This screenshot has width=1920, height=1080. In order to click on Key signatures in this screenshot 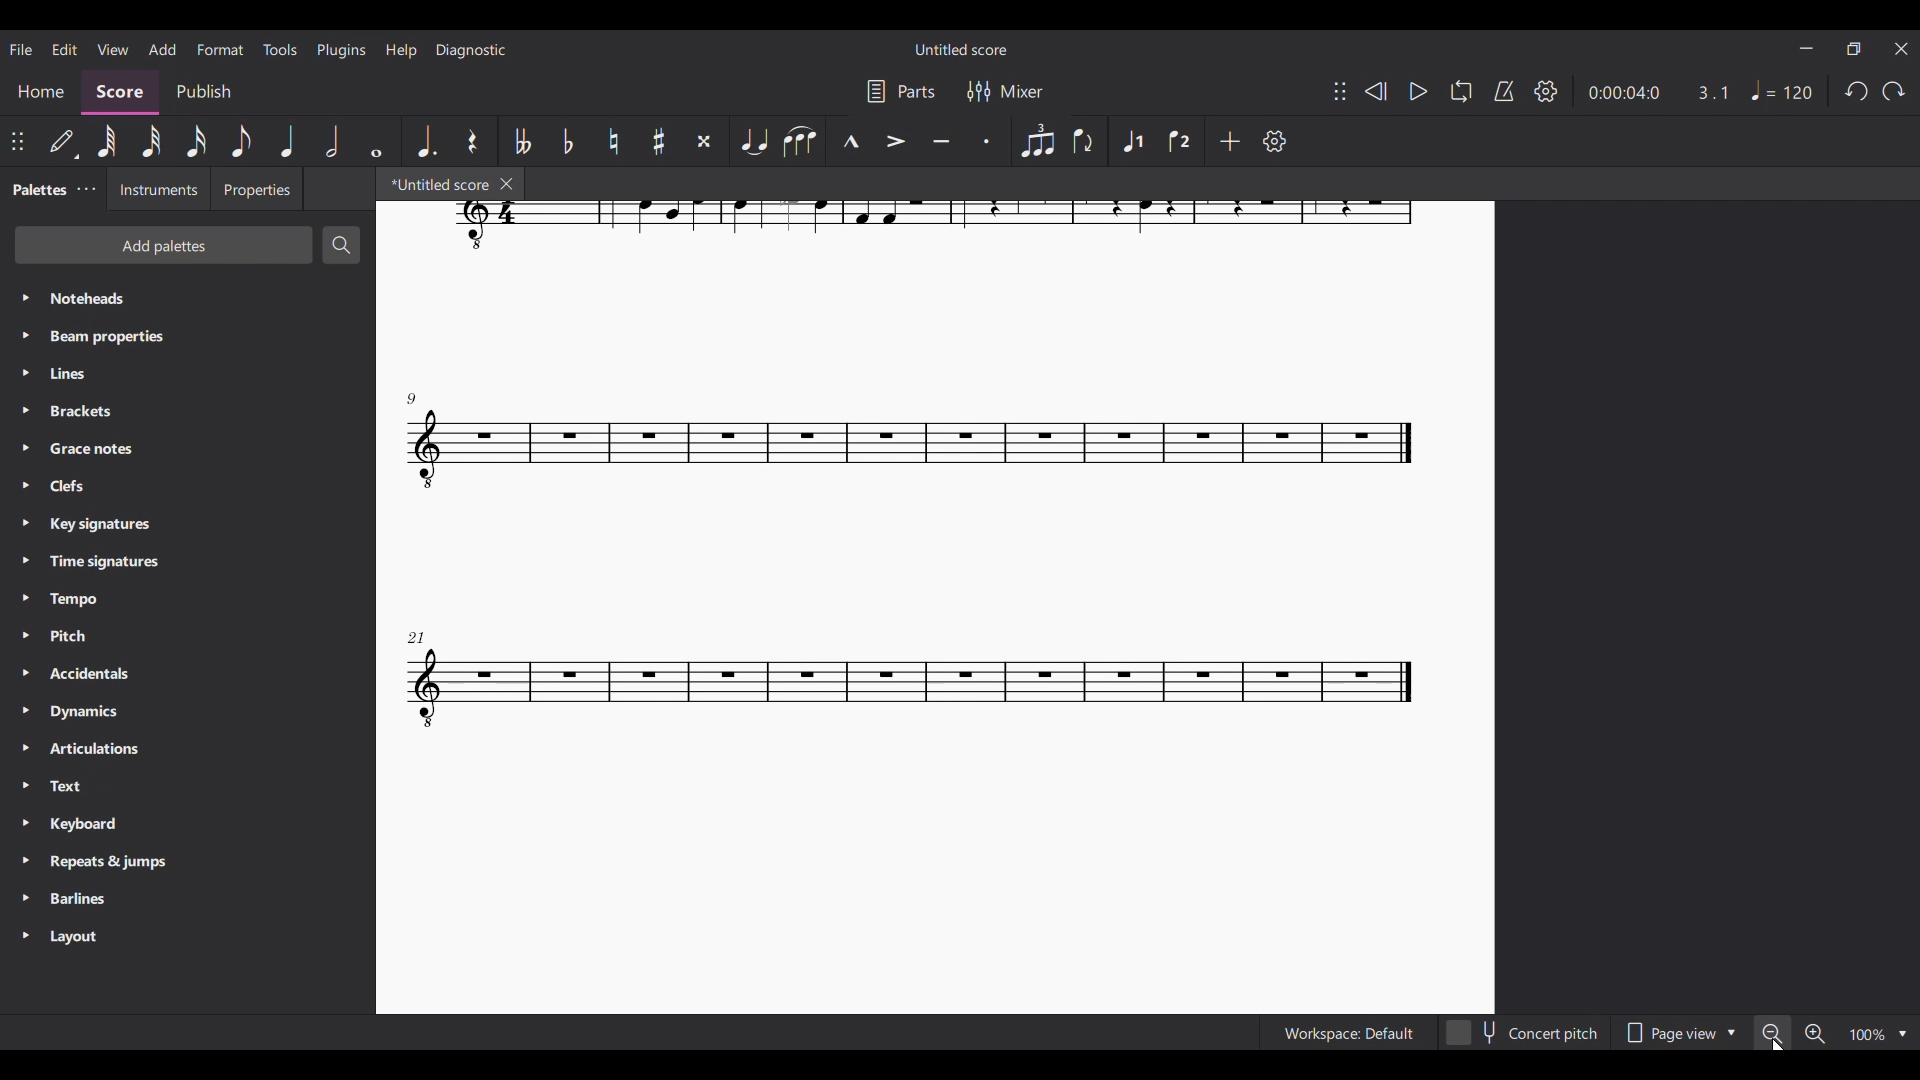, I will do `click(188, 525)`.